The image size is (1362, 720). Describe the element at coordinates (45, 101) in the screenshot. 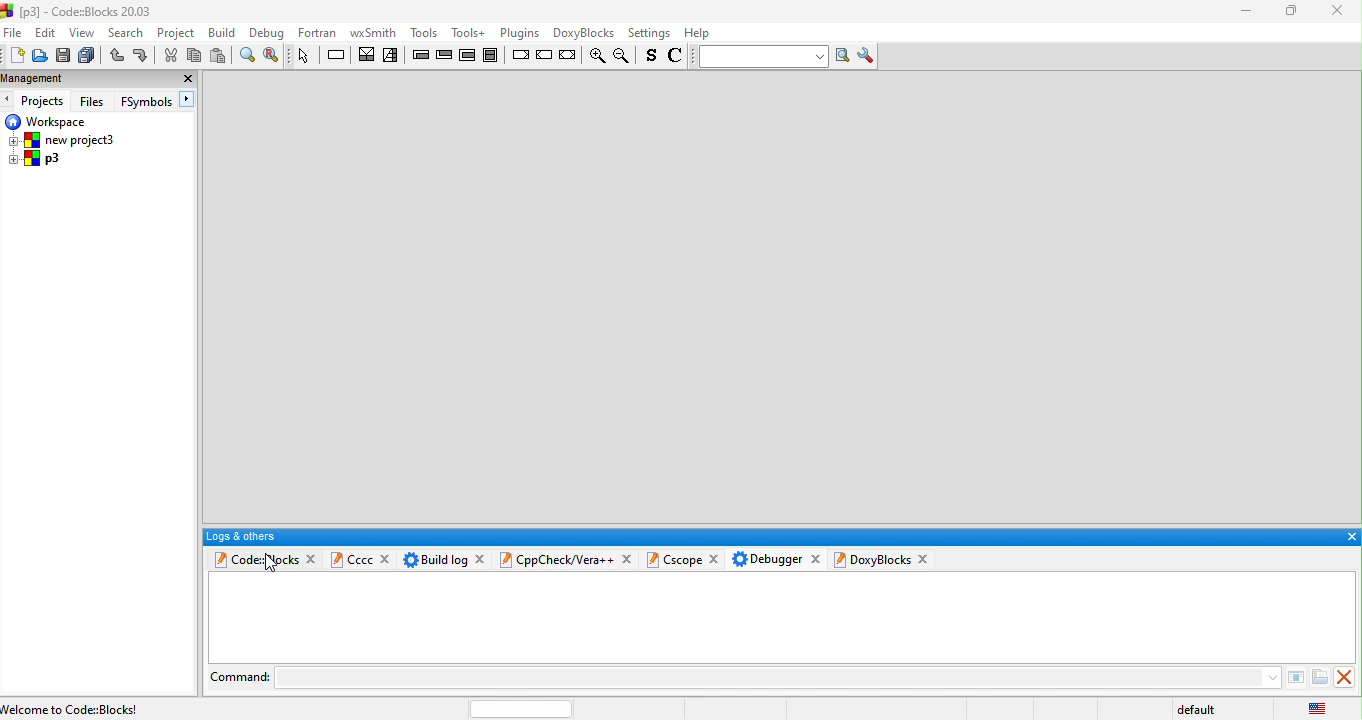

I see `projects` at that location.